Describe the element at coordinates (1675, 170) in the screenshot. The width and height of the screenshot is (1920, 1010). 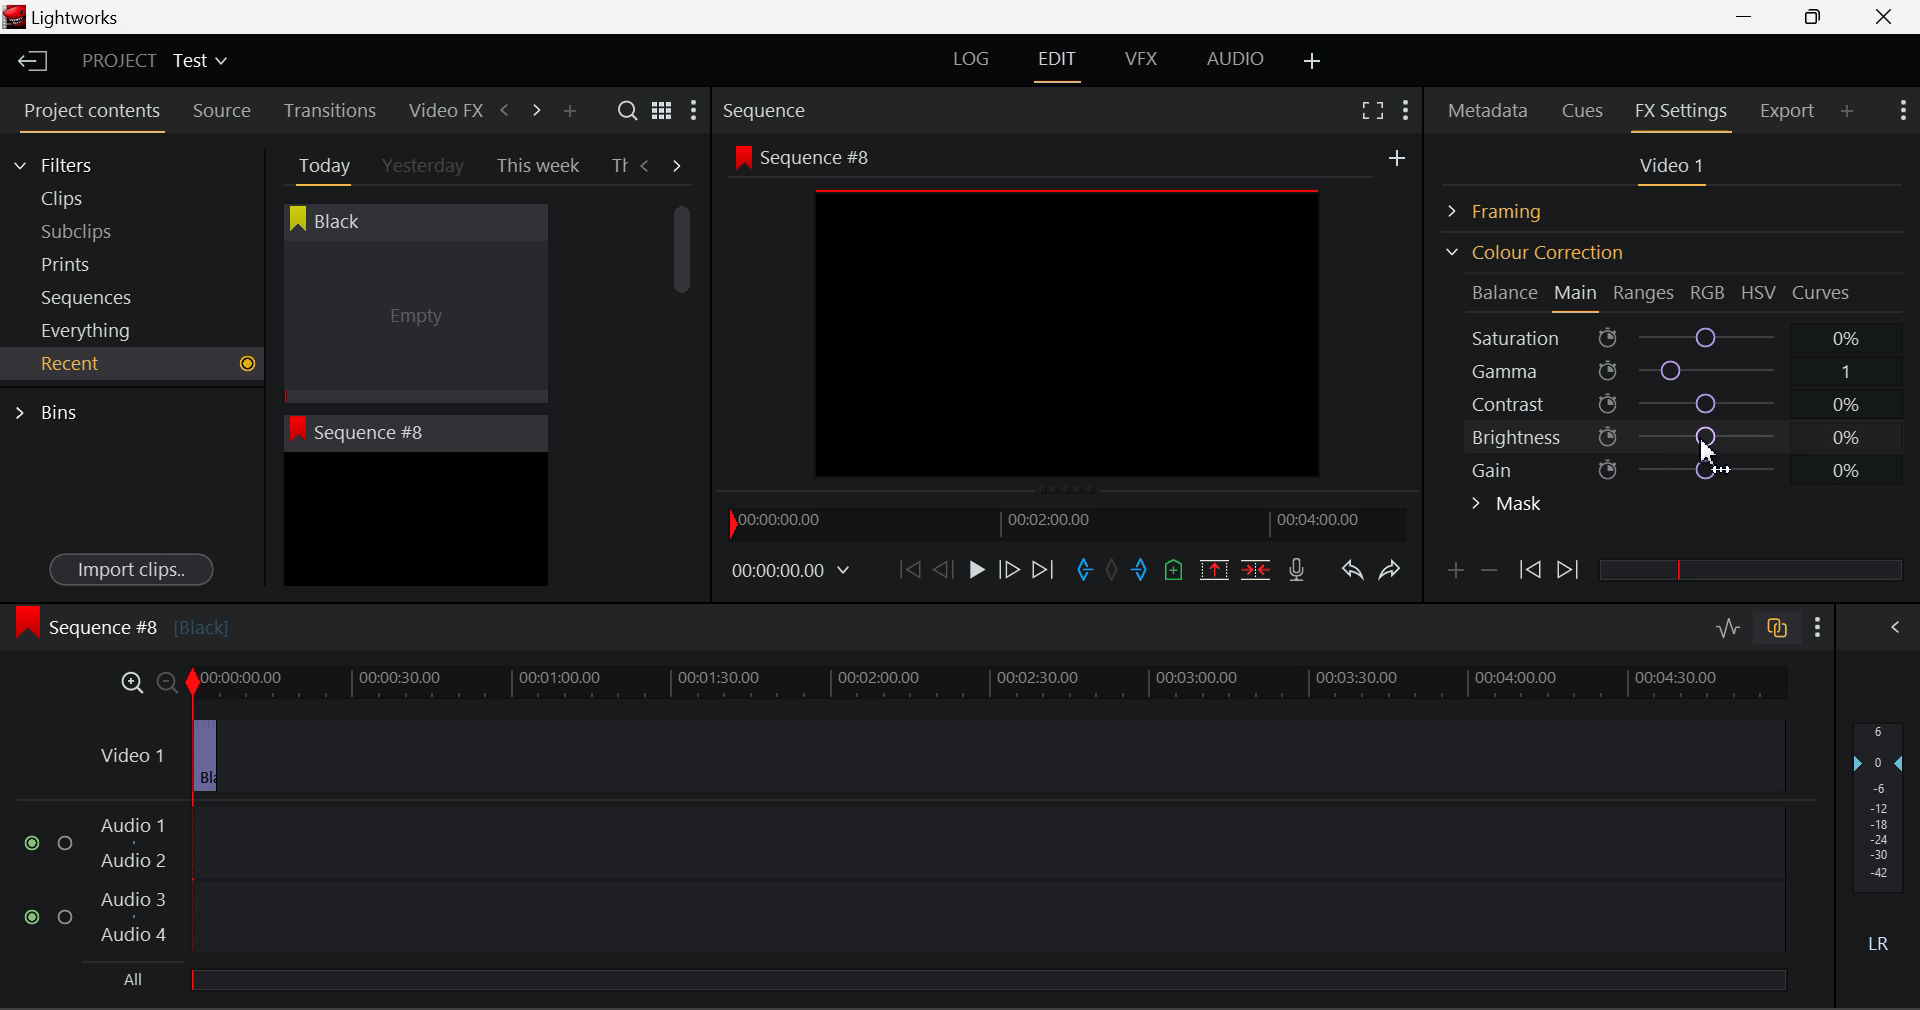
I see `Video 1 Settings` at that location.